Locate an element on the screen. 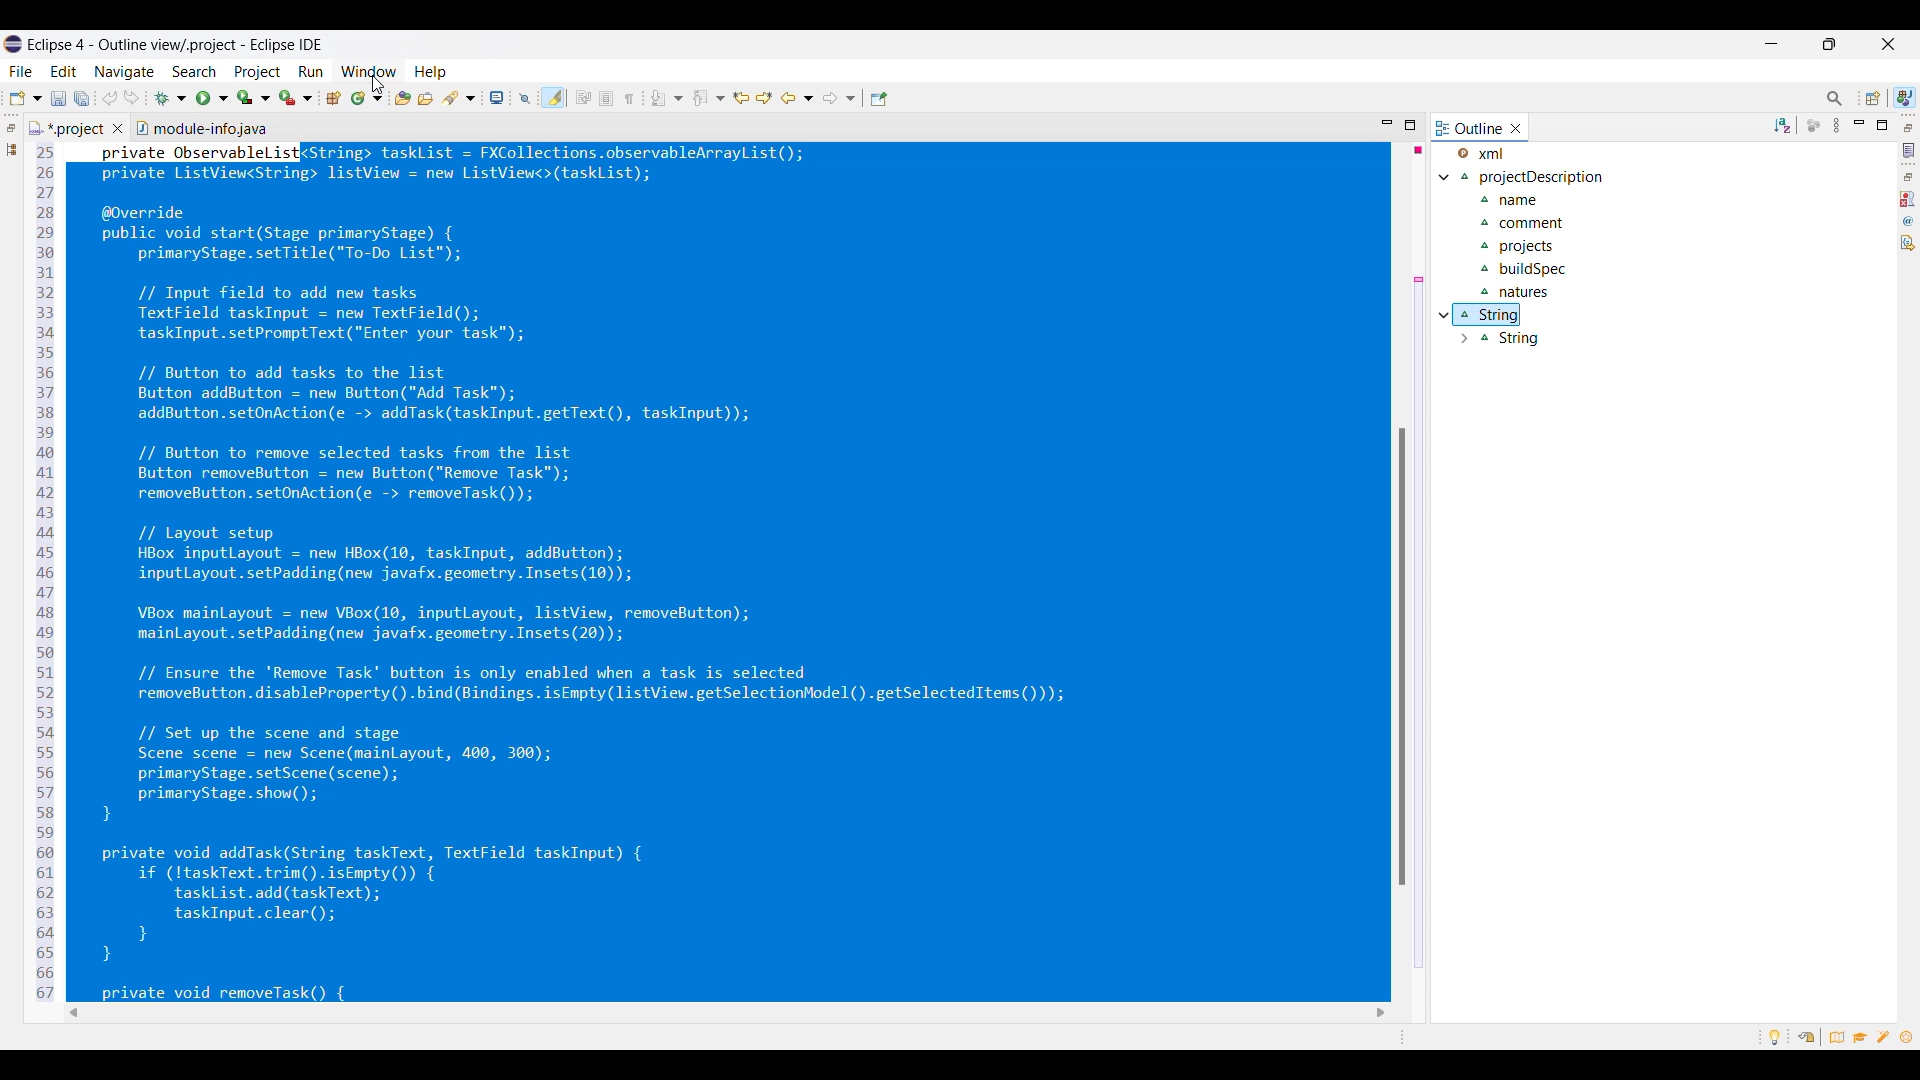 The width and height of the screenshot is (1920, 1080). New Java class options is located at coordinates (367, 98).